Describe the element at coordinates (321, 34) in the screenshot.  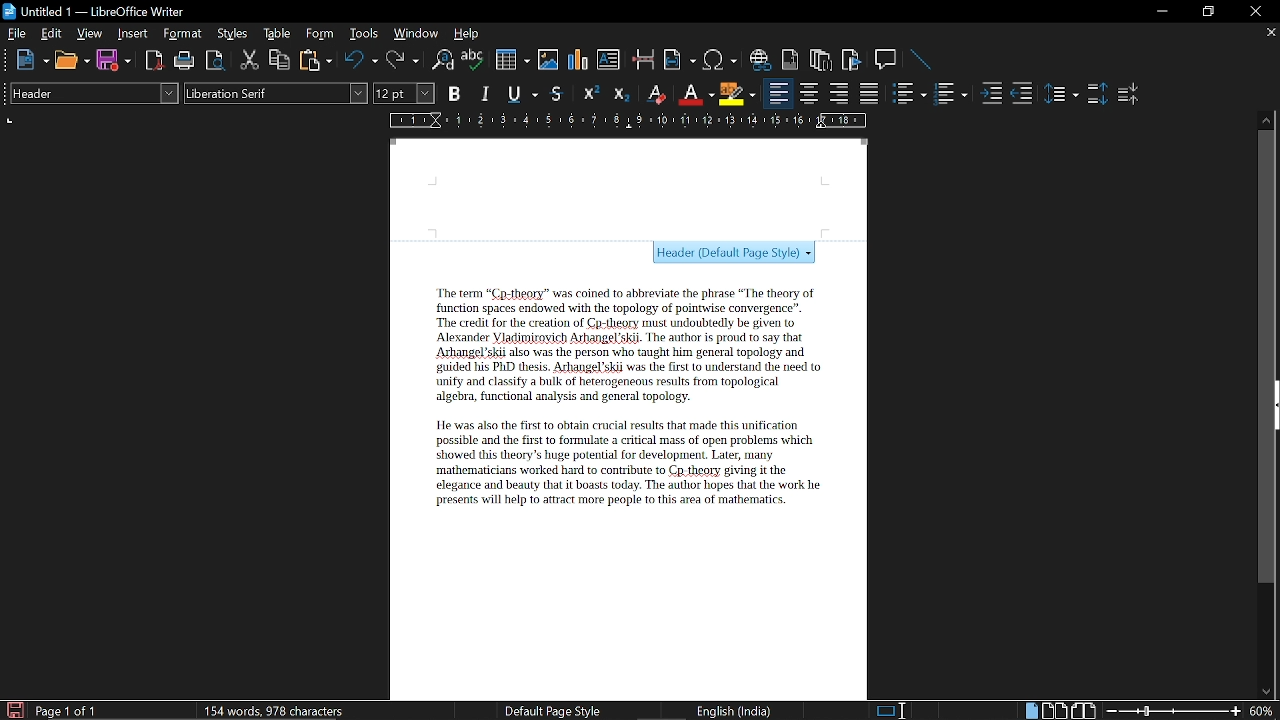
I see `Form` at that location.